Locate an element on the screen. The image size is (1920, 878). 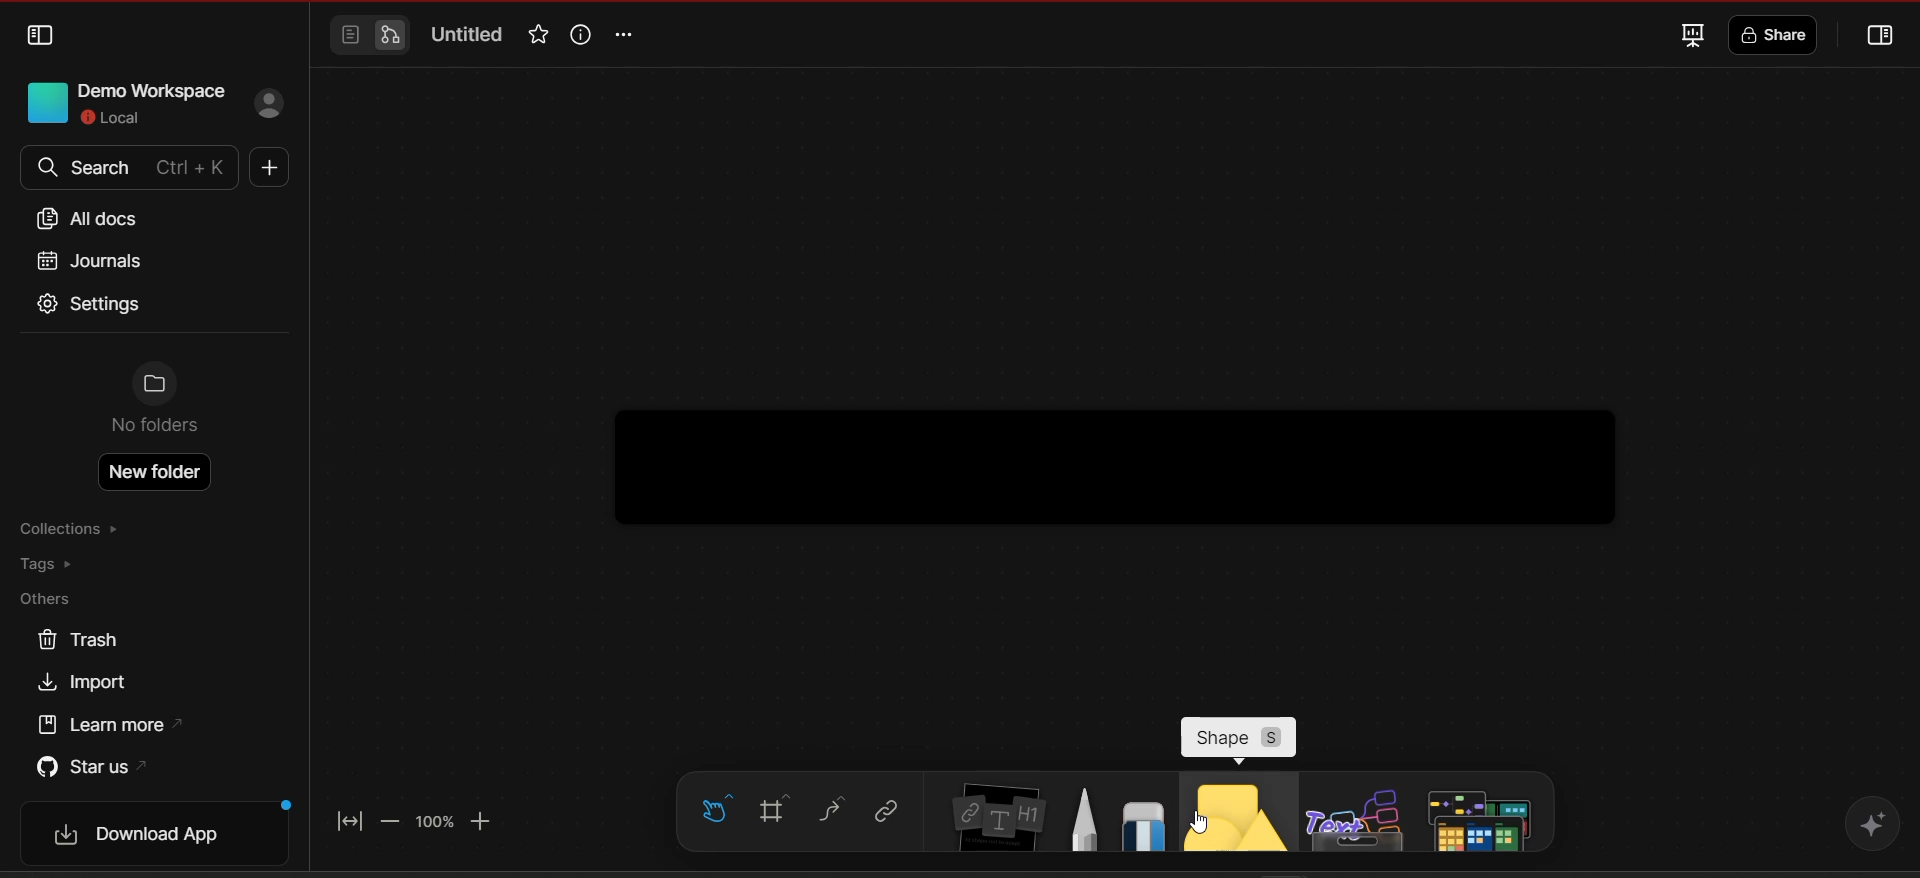
collapse sidebar is located at coordinates (41, 36).